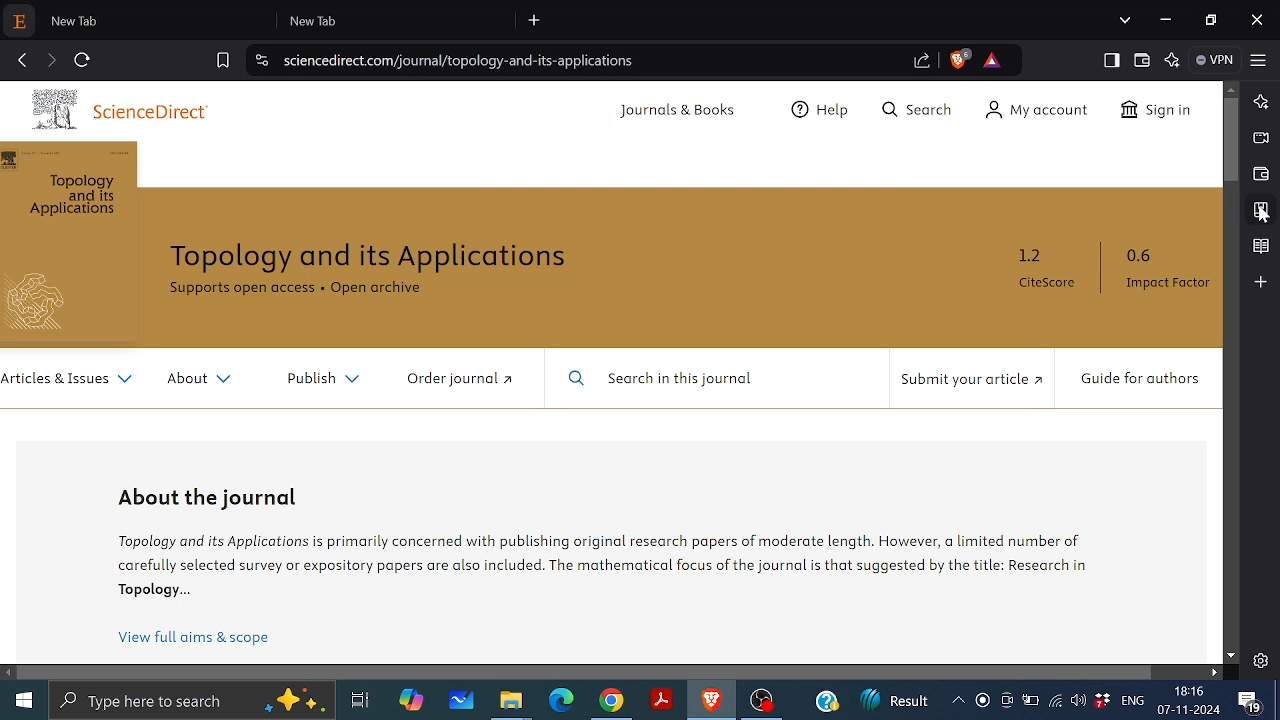 The width and height of the screenshot is (1280, 720). Describe the element at coordinates (1260, 661) in the screenshot. I see `Settings` at that location.